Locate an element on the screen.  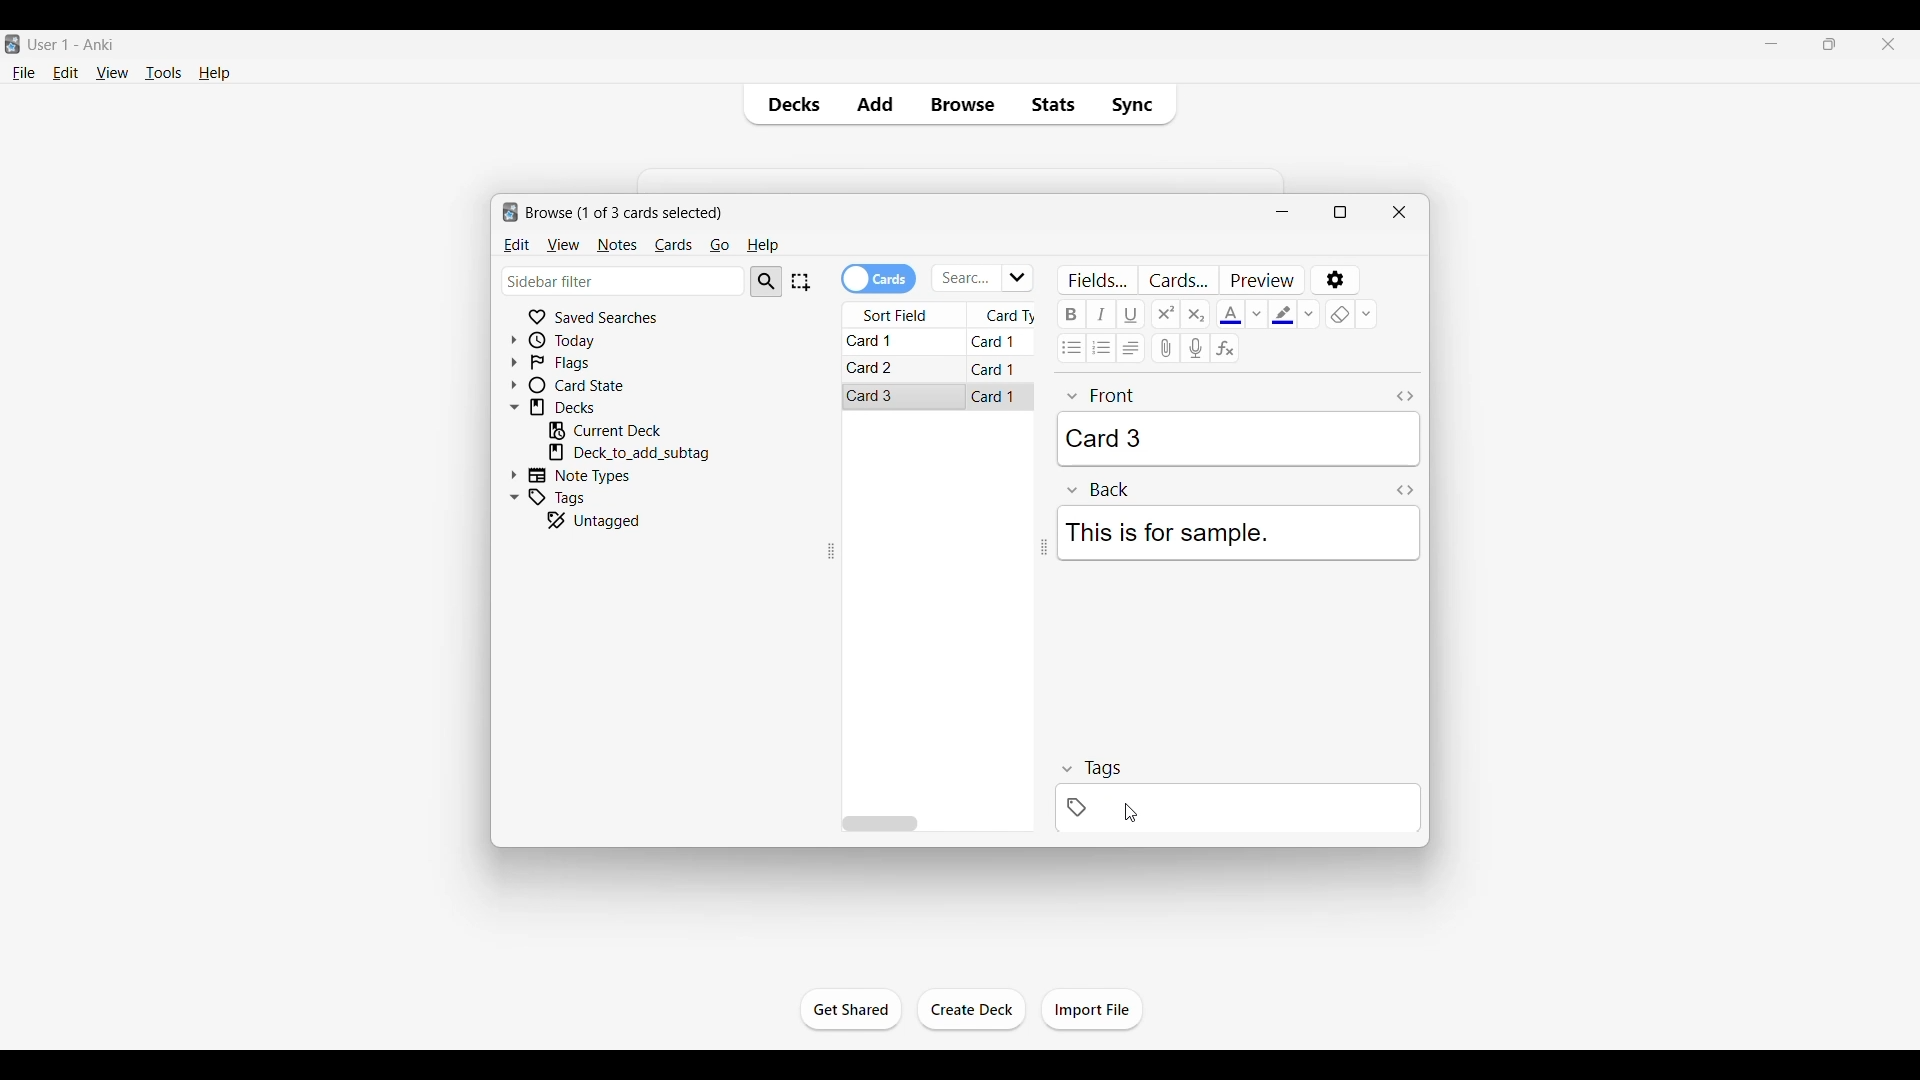
Card 2 is located at coordinates (874, 368).